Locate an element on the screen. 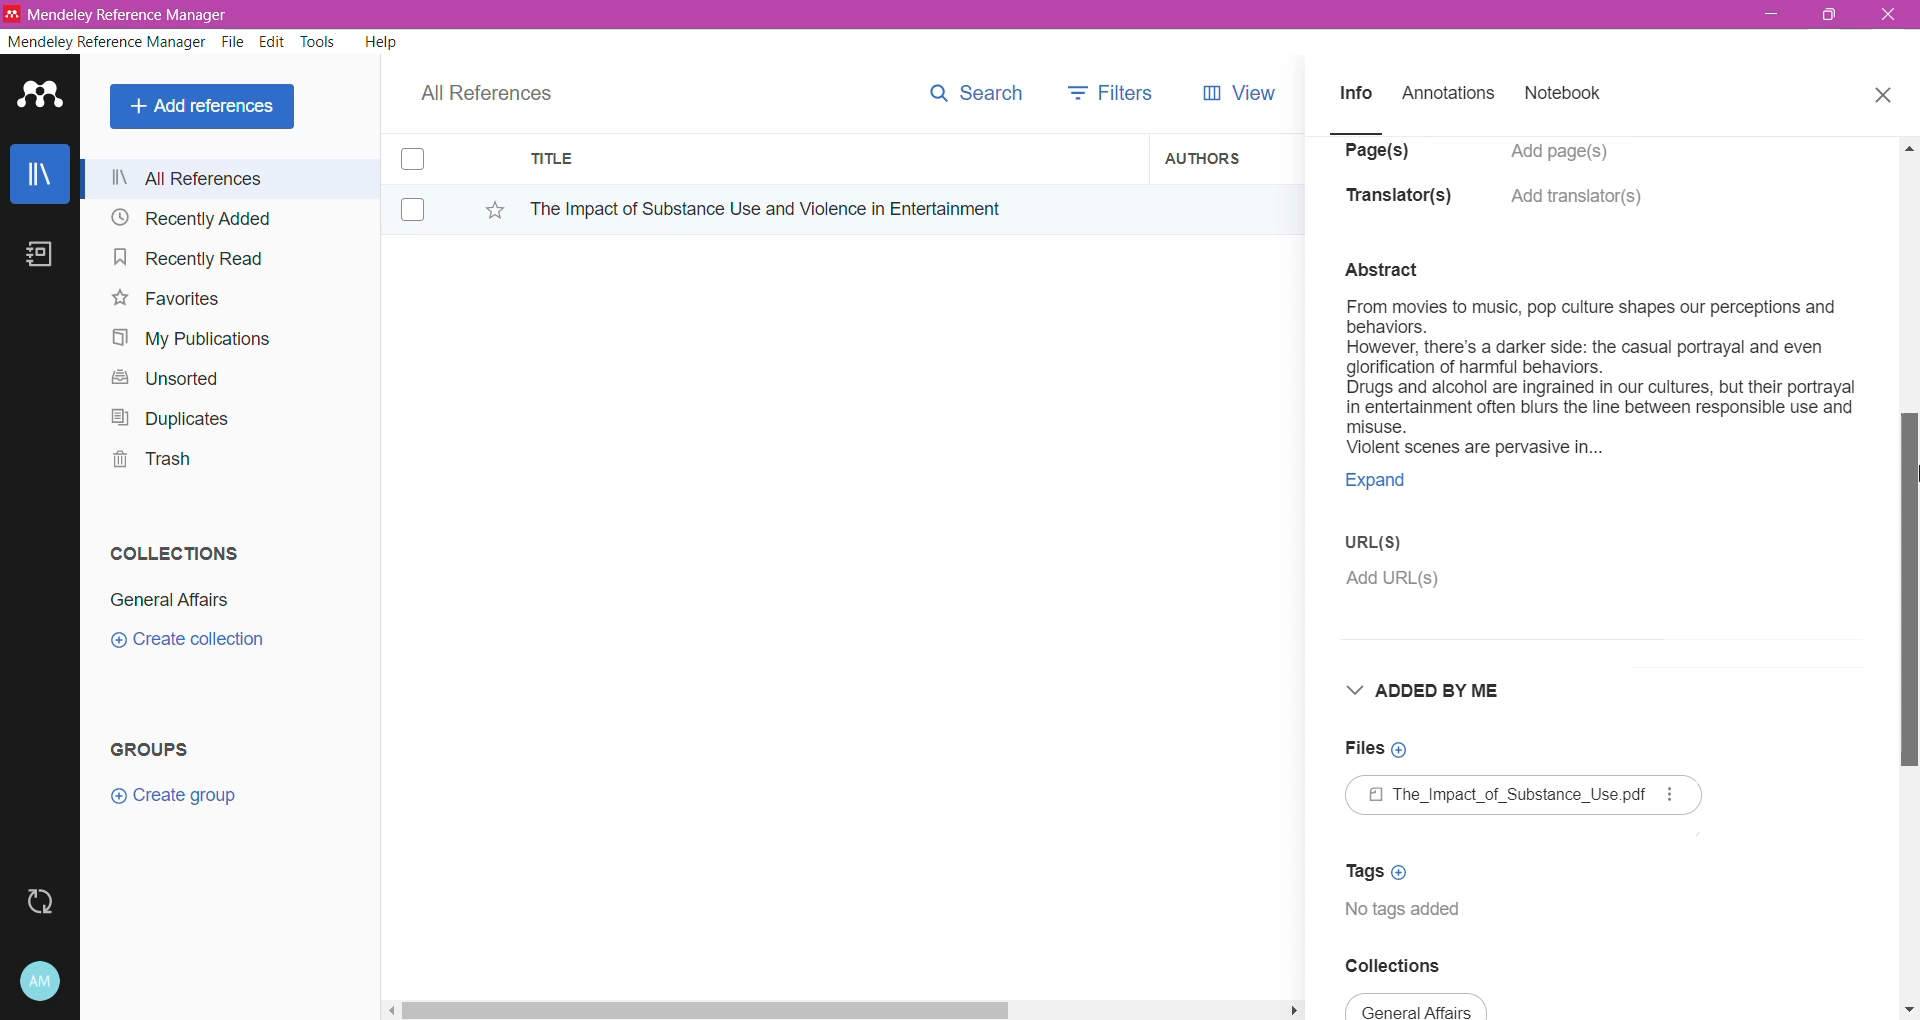  Mendeley Reference Manager is located at coordinates (107, 42).